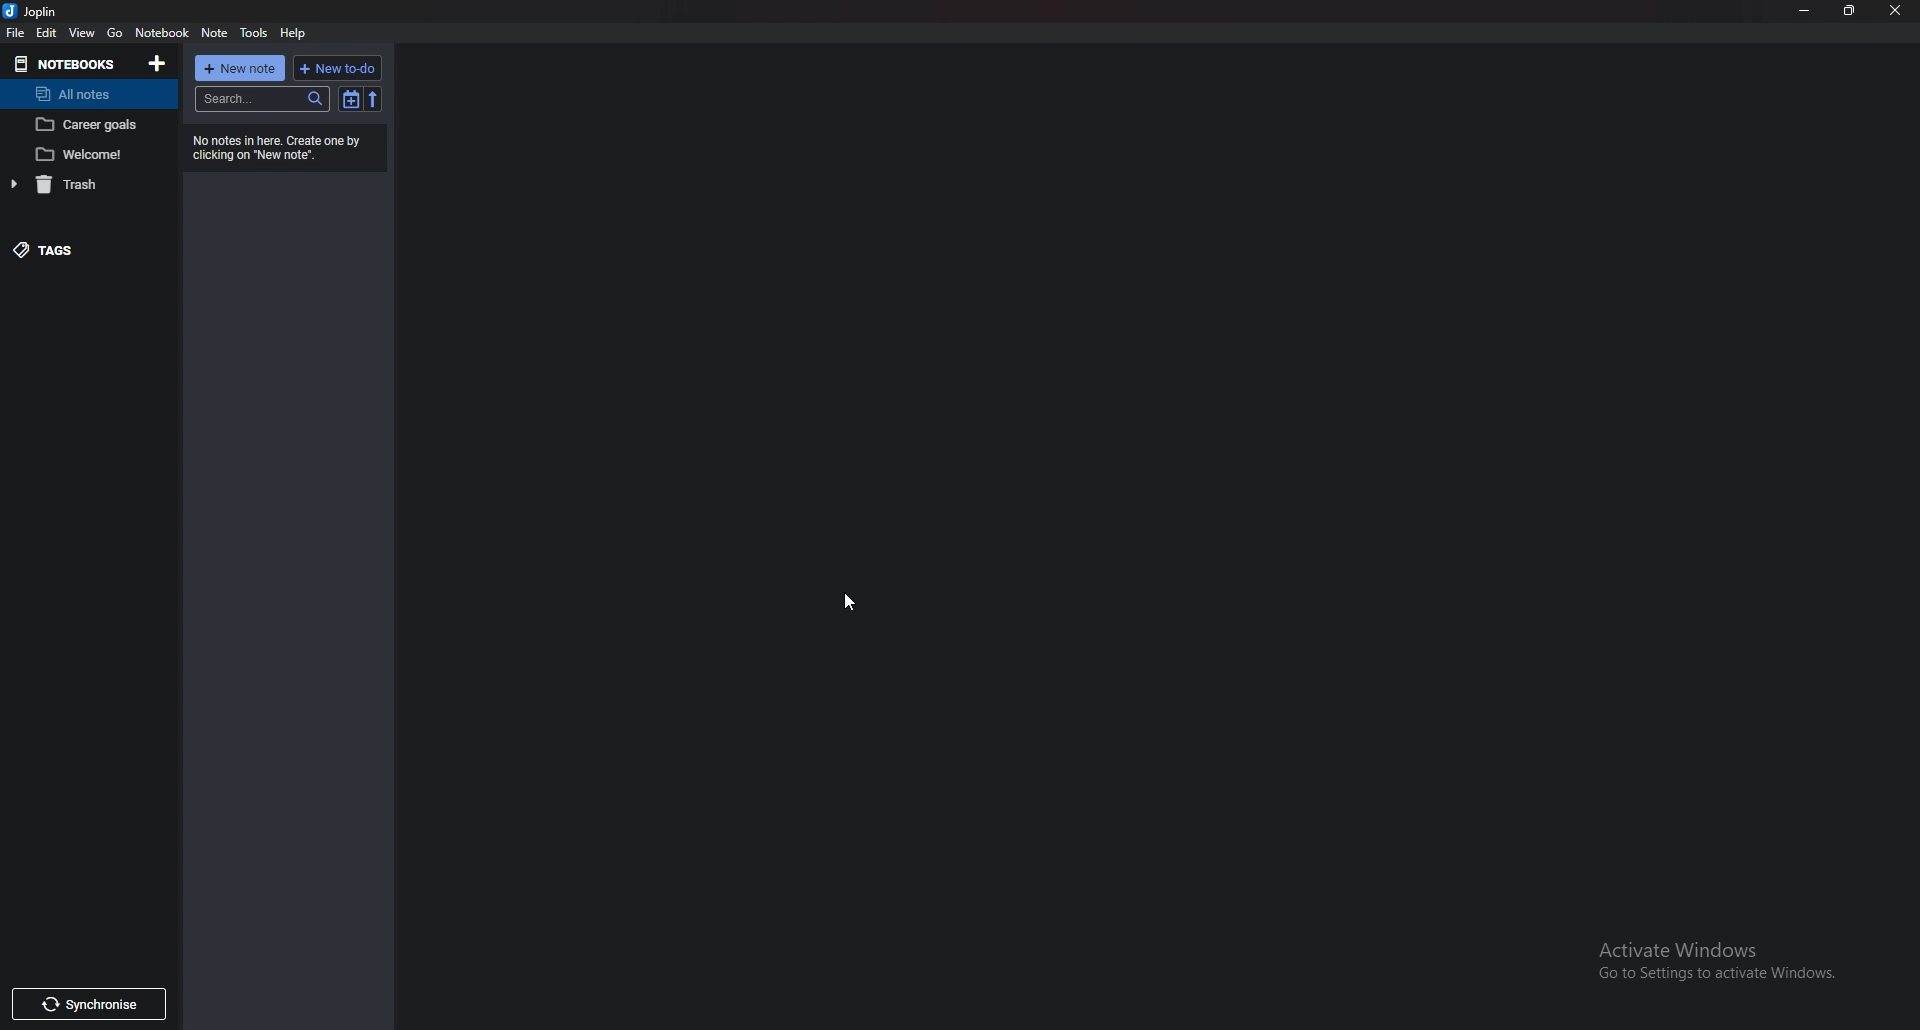  Describe the element at coordinates (114, 33) in the screenshot. I see `go` at that location.